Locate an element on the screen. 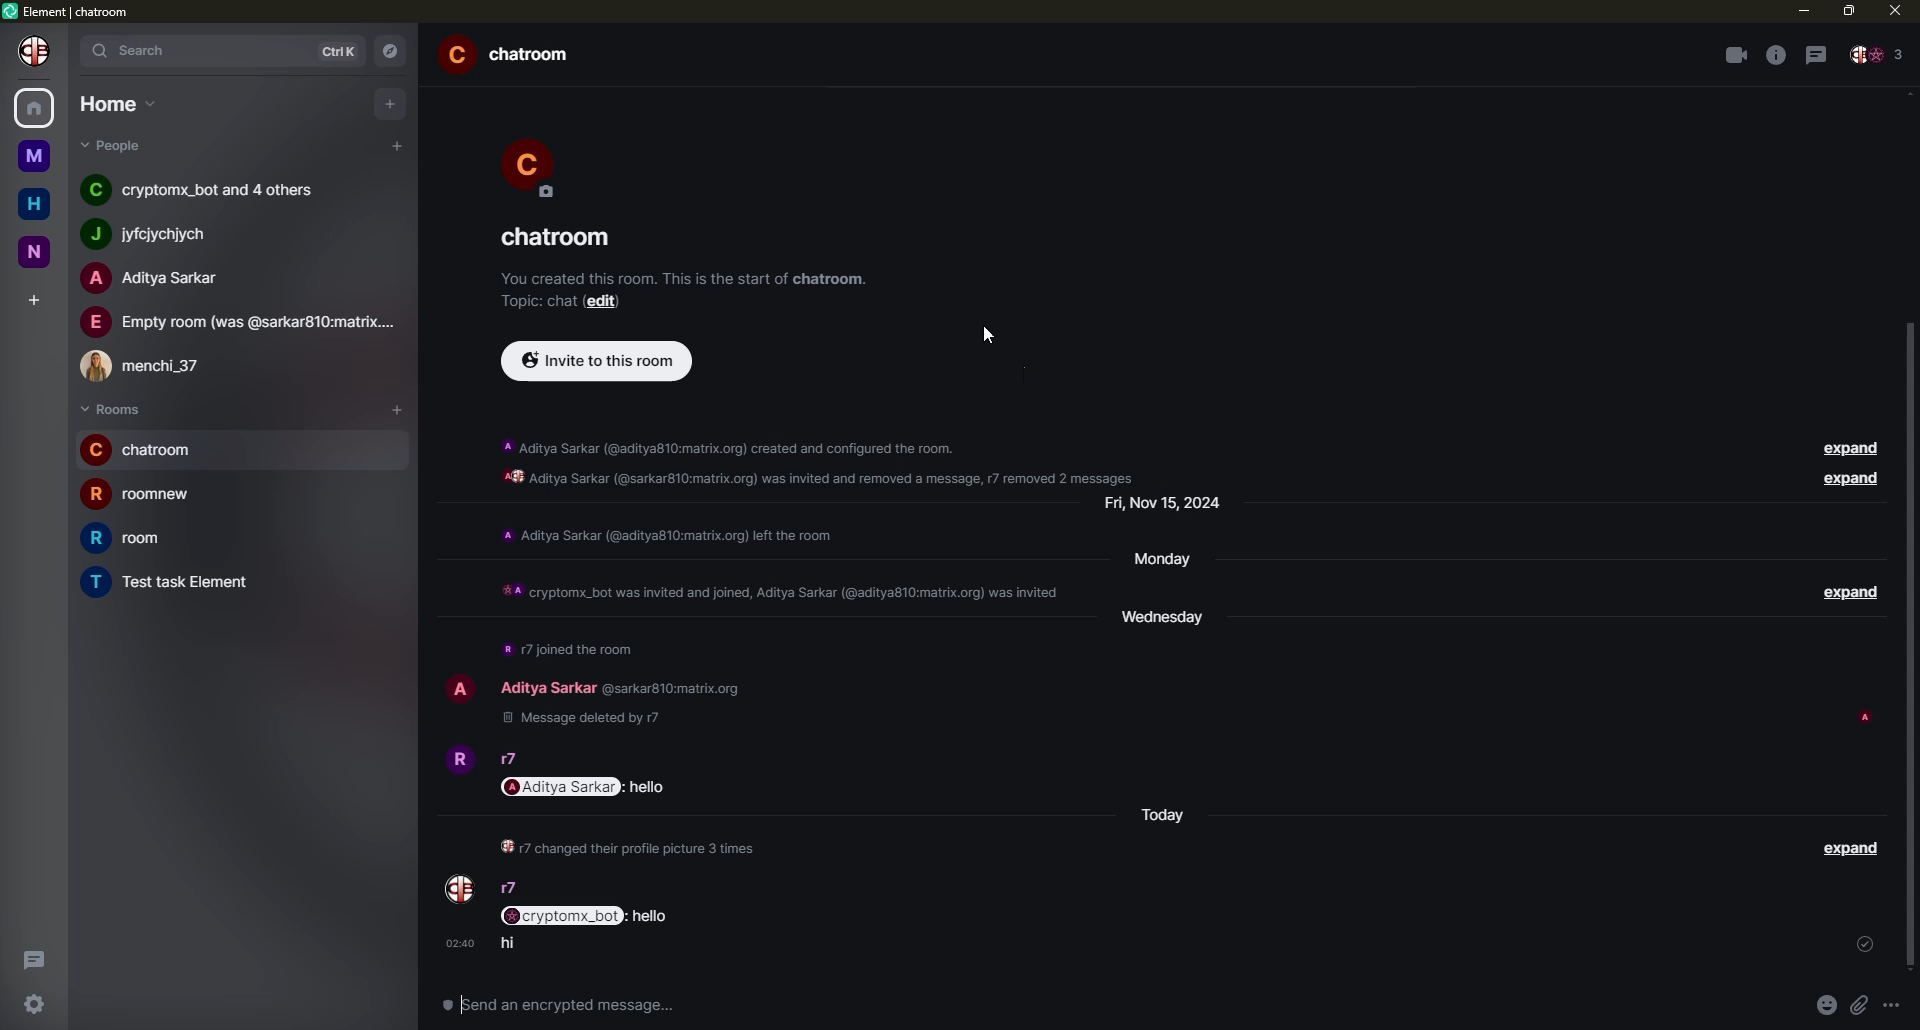 This screenshot has height=1030, width=1920. room is located at coordinates (176, 582).